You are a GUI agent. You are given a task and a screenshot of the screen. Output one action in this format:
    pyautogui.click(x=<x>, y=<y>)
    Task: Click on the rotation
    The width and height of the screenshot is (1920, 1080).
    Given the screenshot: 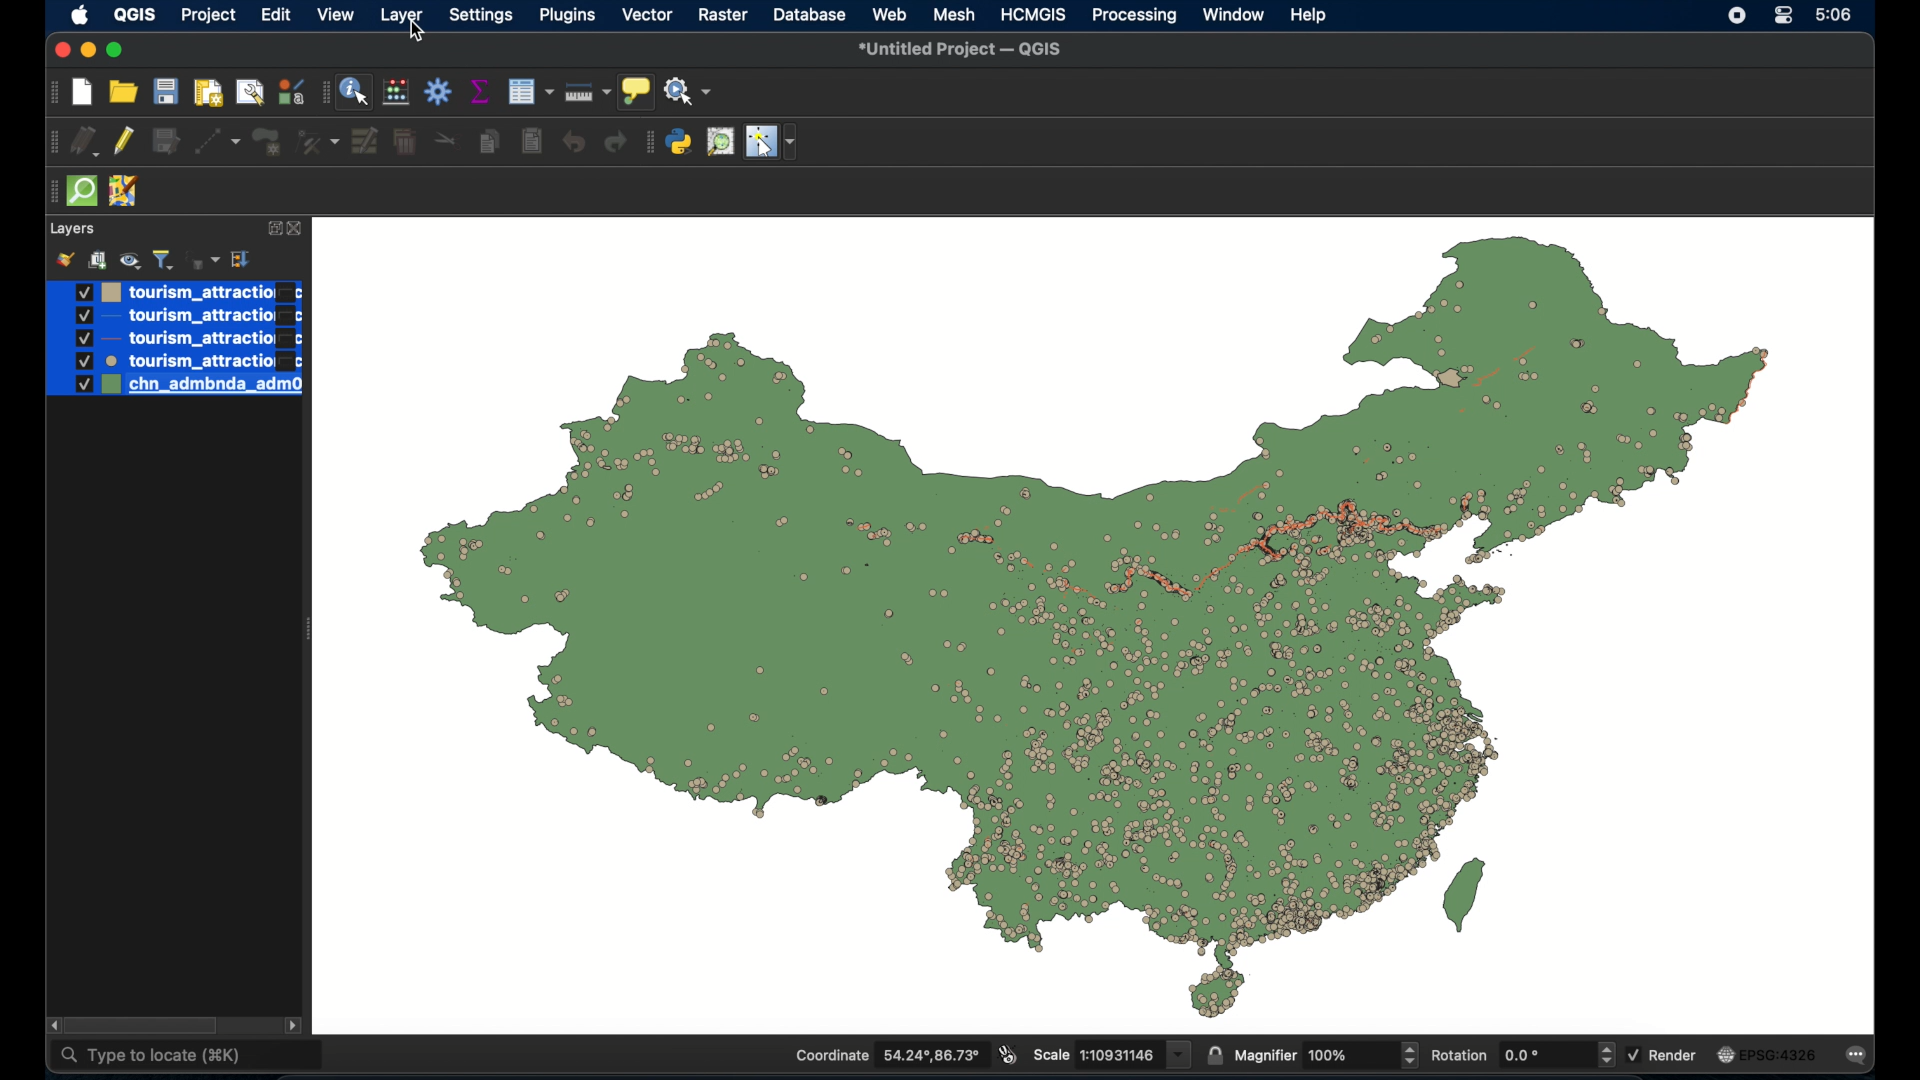 What is the action you would take?
    pyautogui.click(x=1521, y=1053)
    